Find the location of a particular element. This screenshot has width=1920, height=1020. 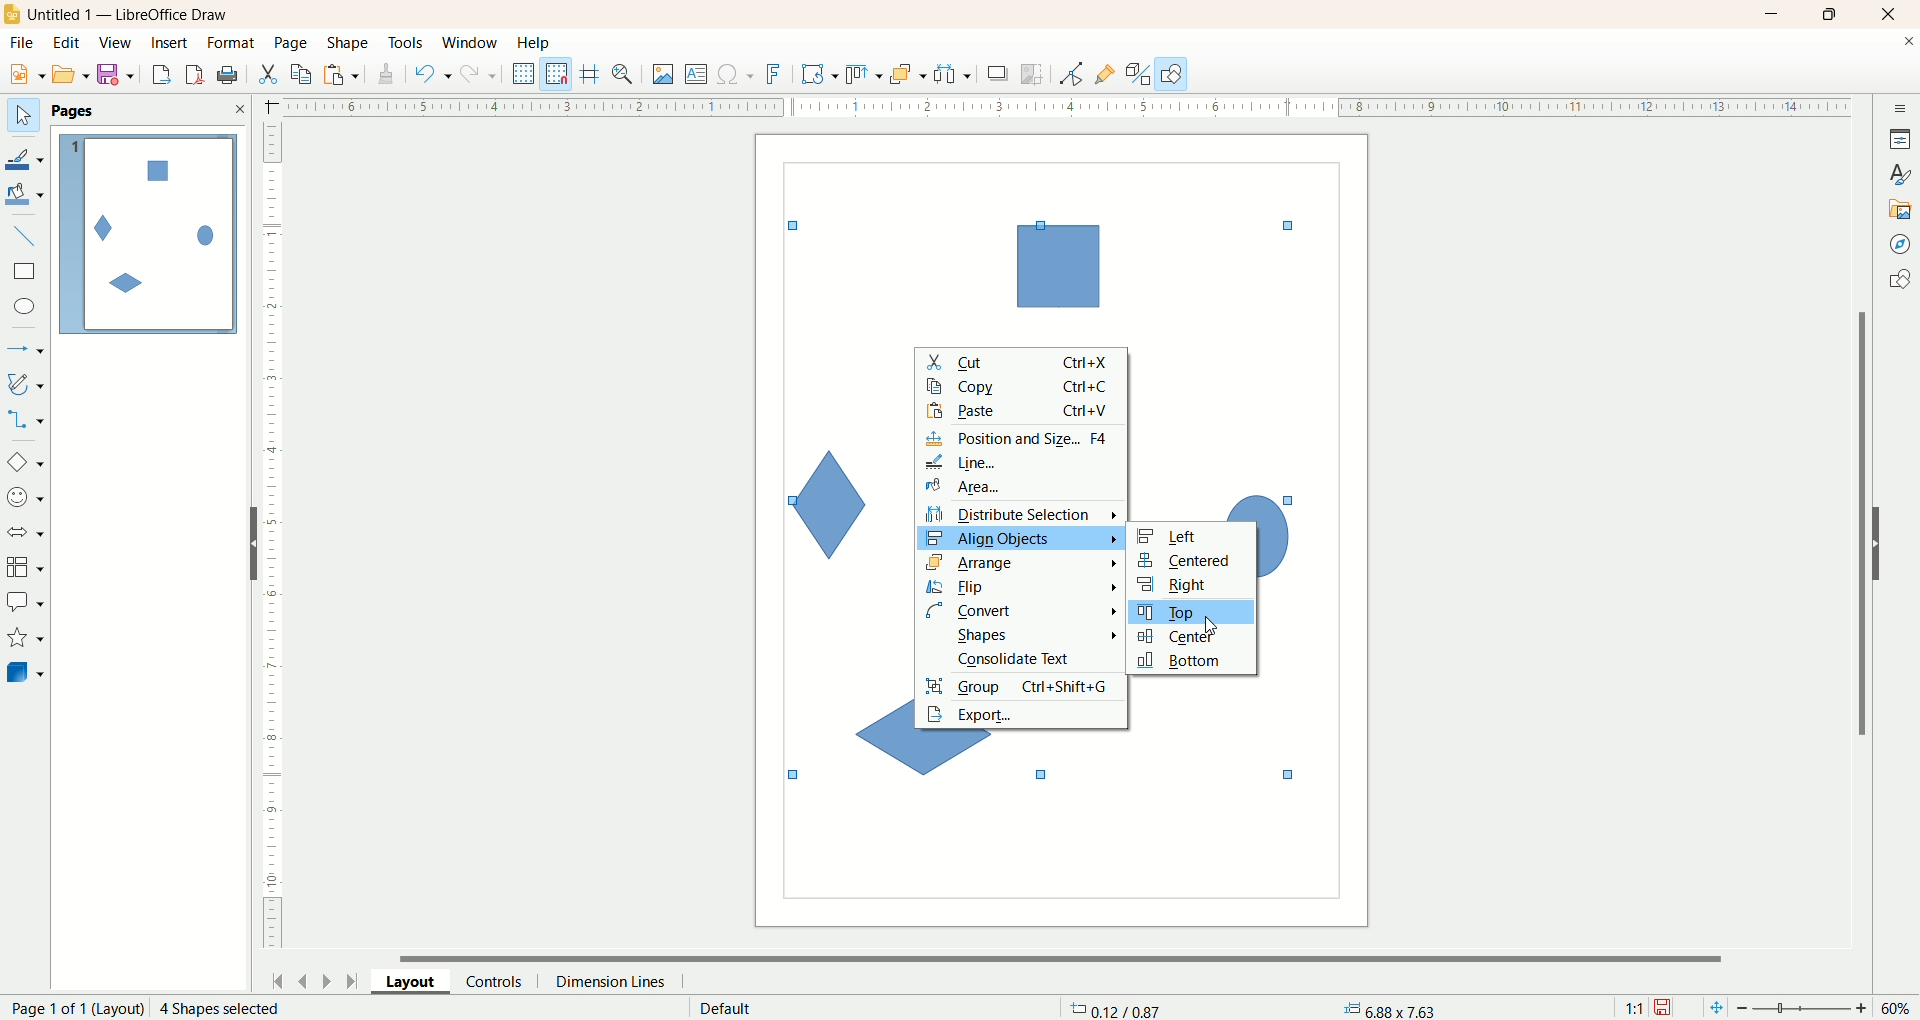

insert is located at coordinates (172, 43).